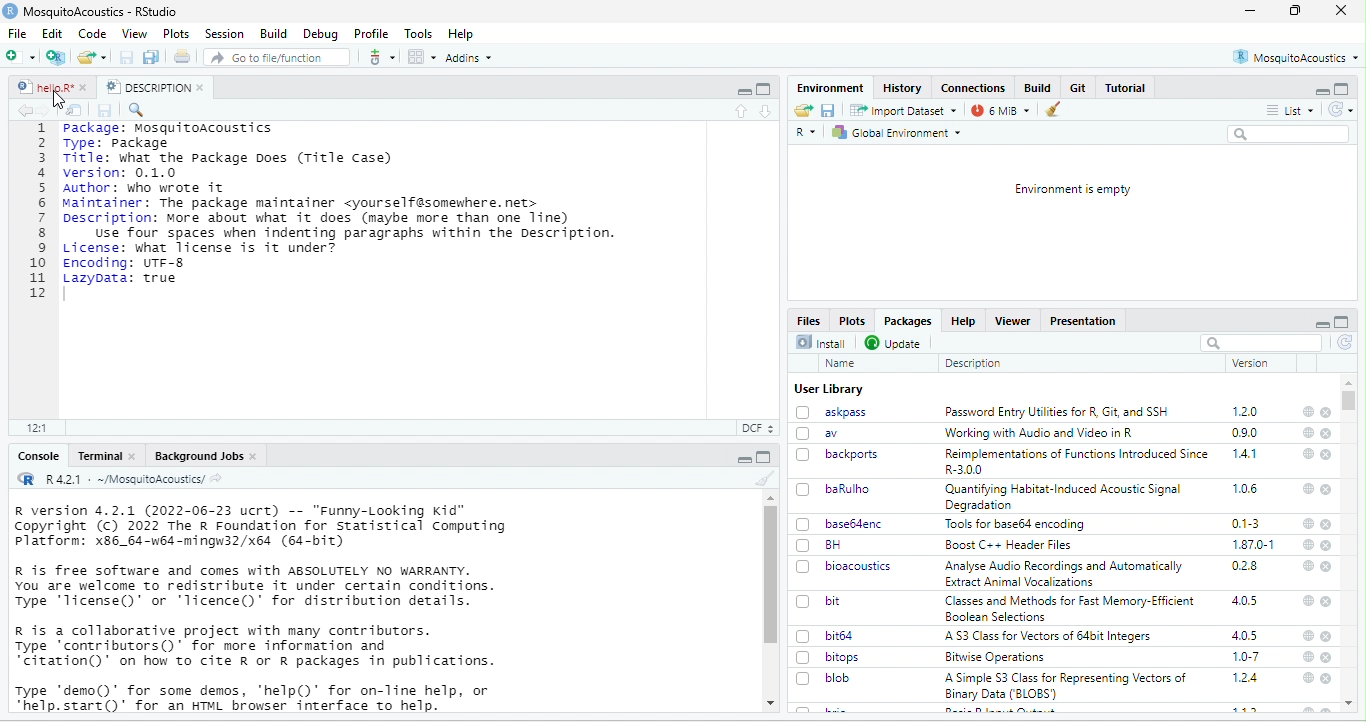 This screenshot has height=722, width=1366. I want to click on MosquitoAcoustics, so click(1296, 57).